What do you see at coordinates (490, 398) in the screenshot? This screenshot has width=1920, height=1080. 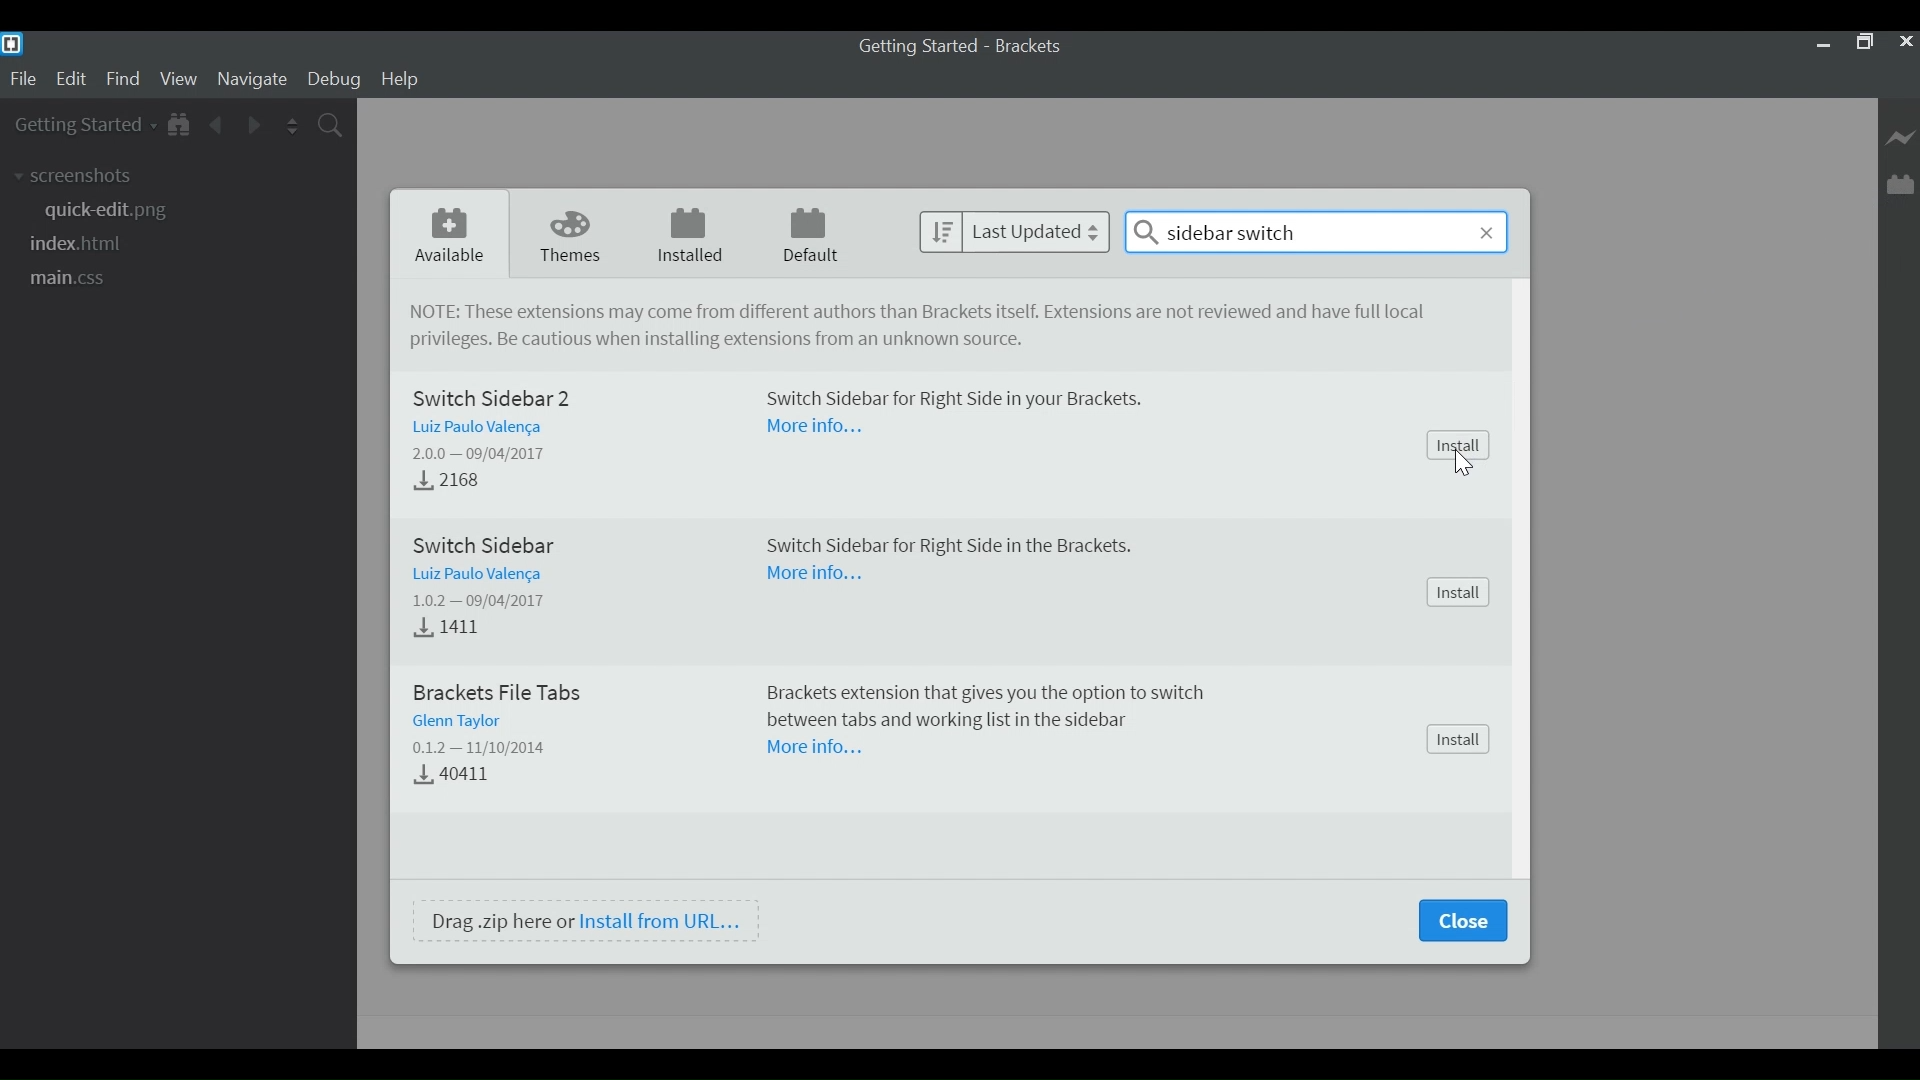 I see `Switch Sidebar 2` at bounding box center [490, 398].